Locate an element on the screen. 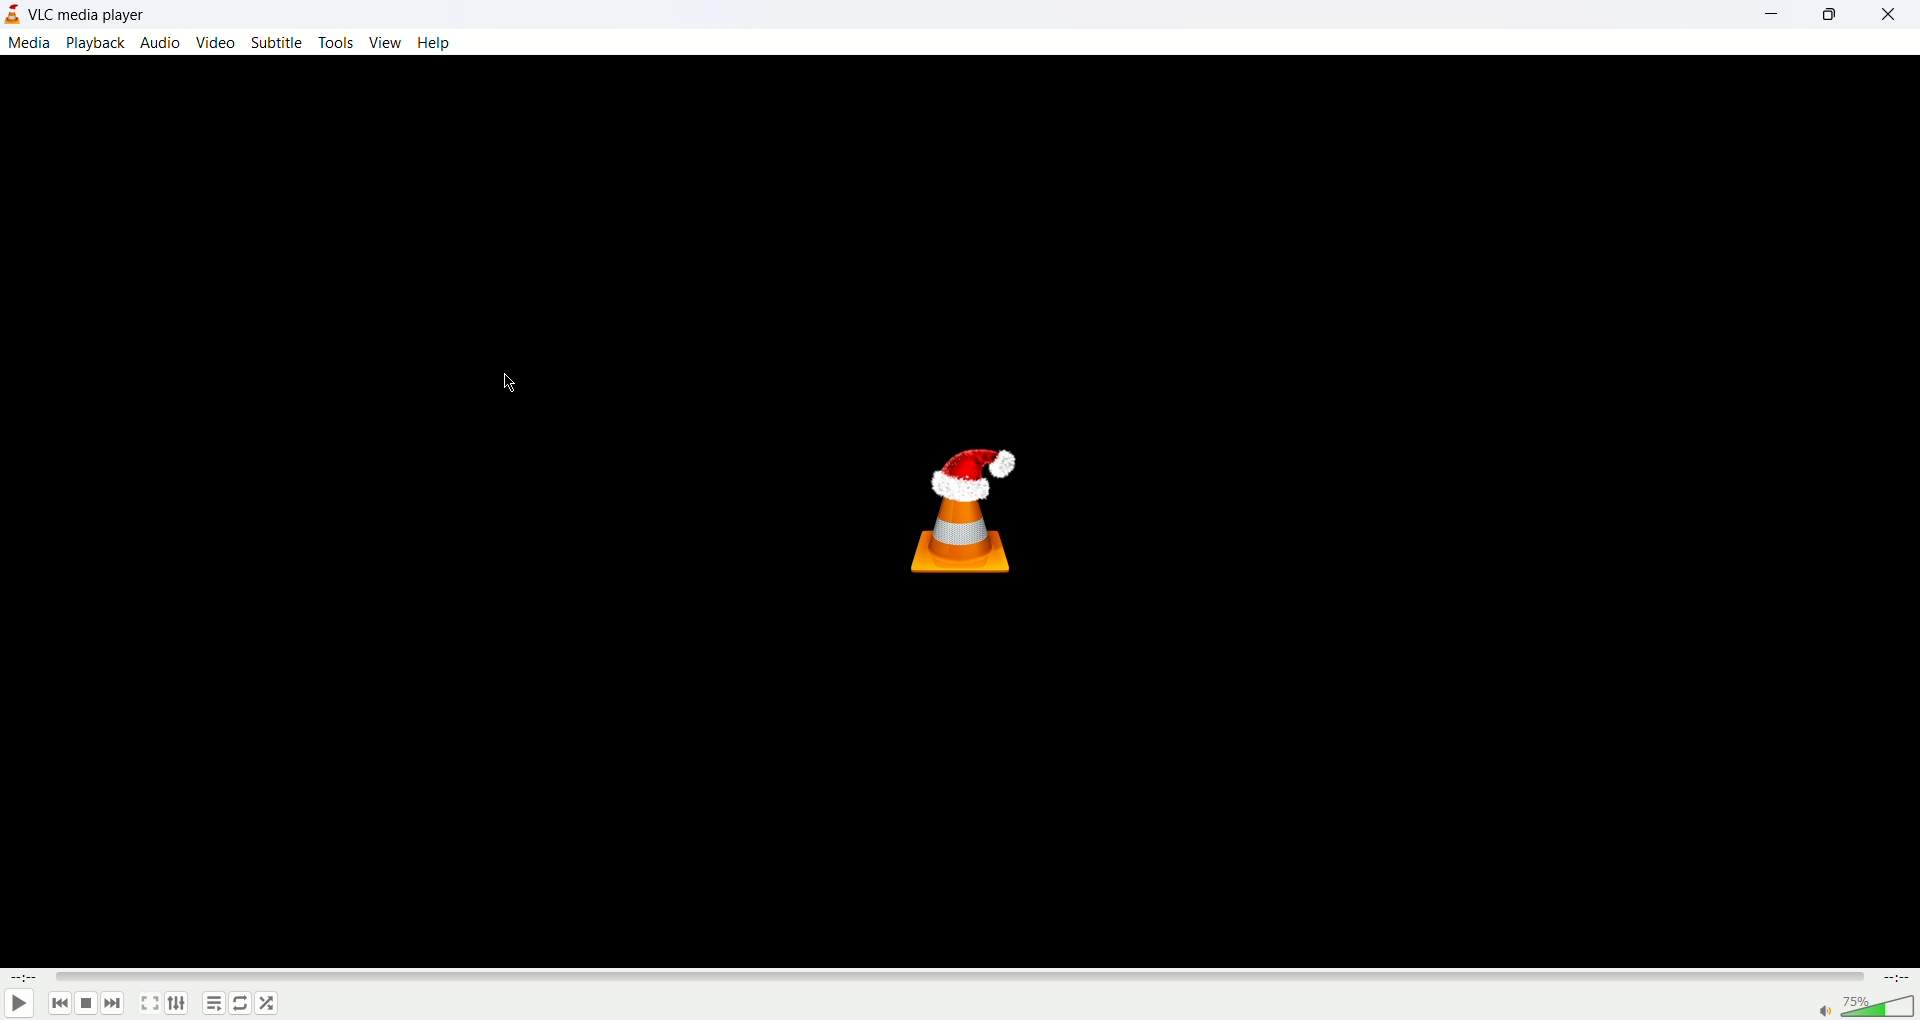 This screenshot has height=1020, width=1920. cursor is located at coordinates (515, 385).